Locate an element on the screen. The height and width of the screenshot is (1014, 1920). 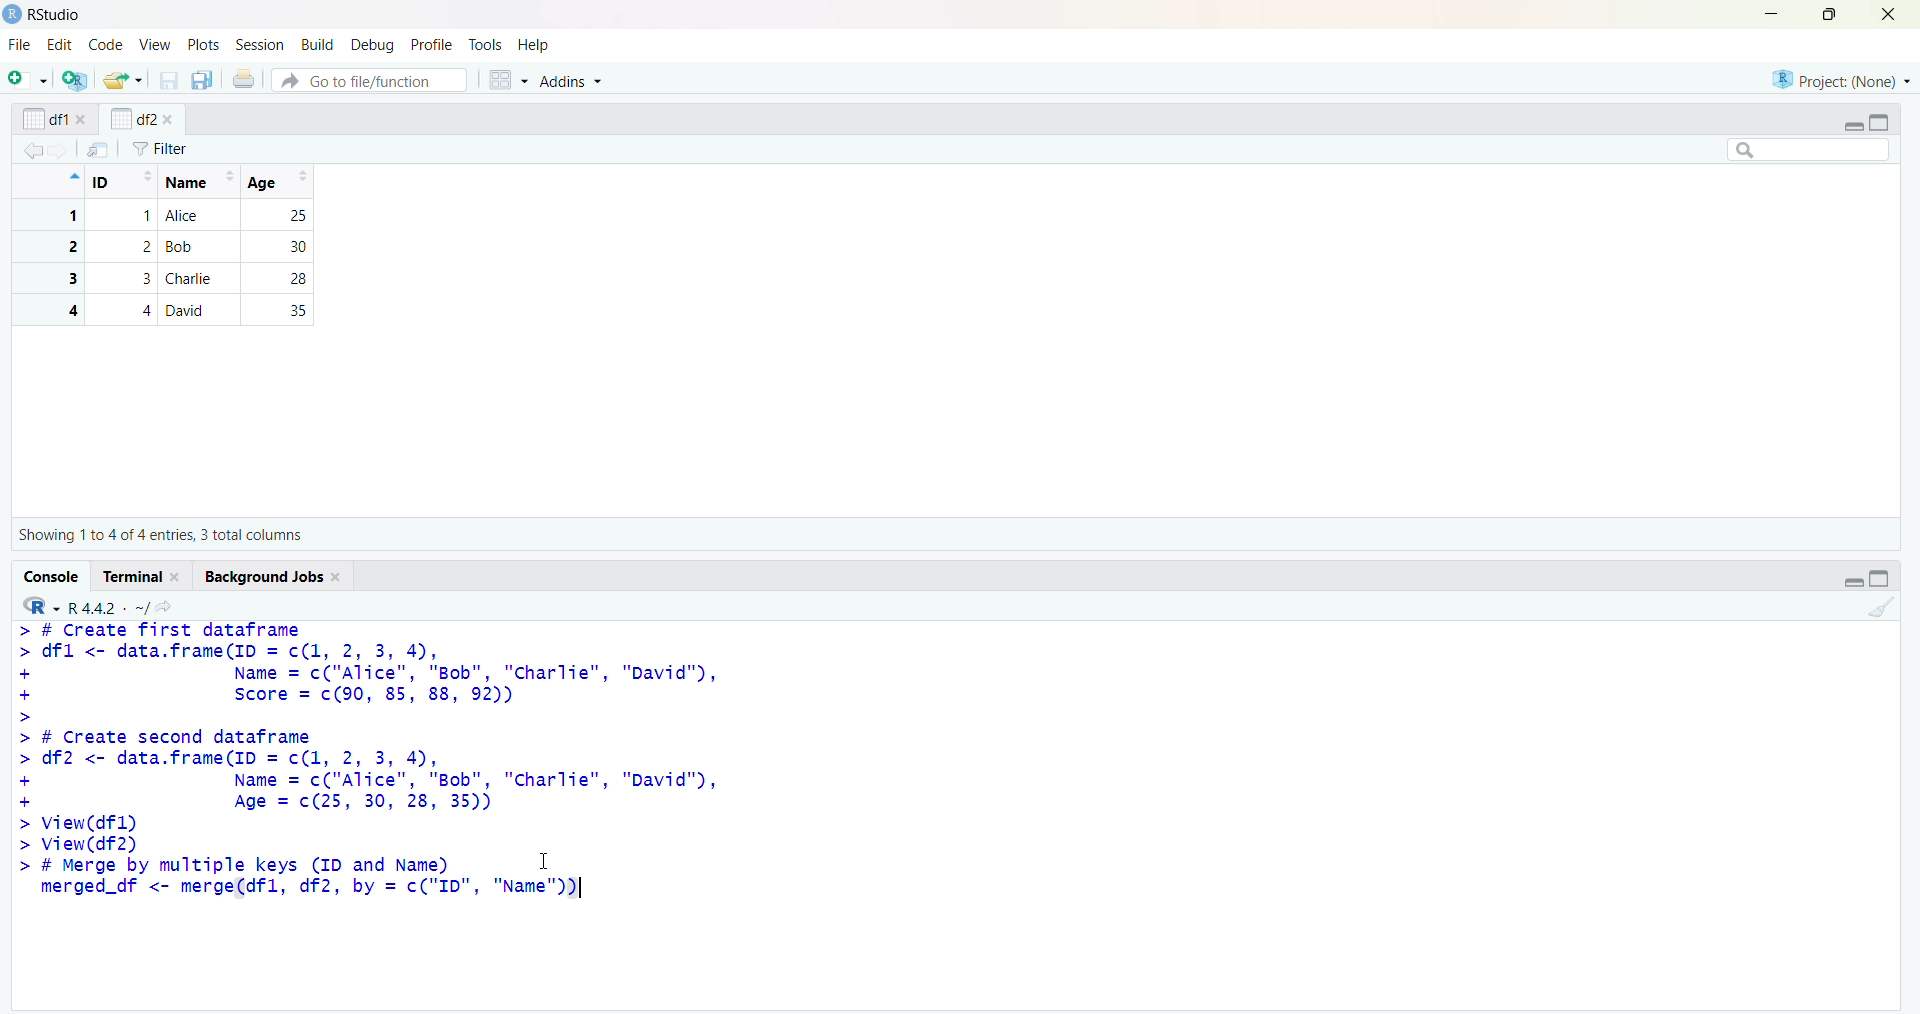
ID is located at coordinates (123, 182).